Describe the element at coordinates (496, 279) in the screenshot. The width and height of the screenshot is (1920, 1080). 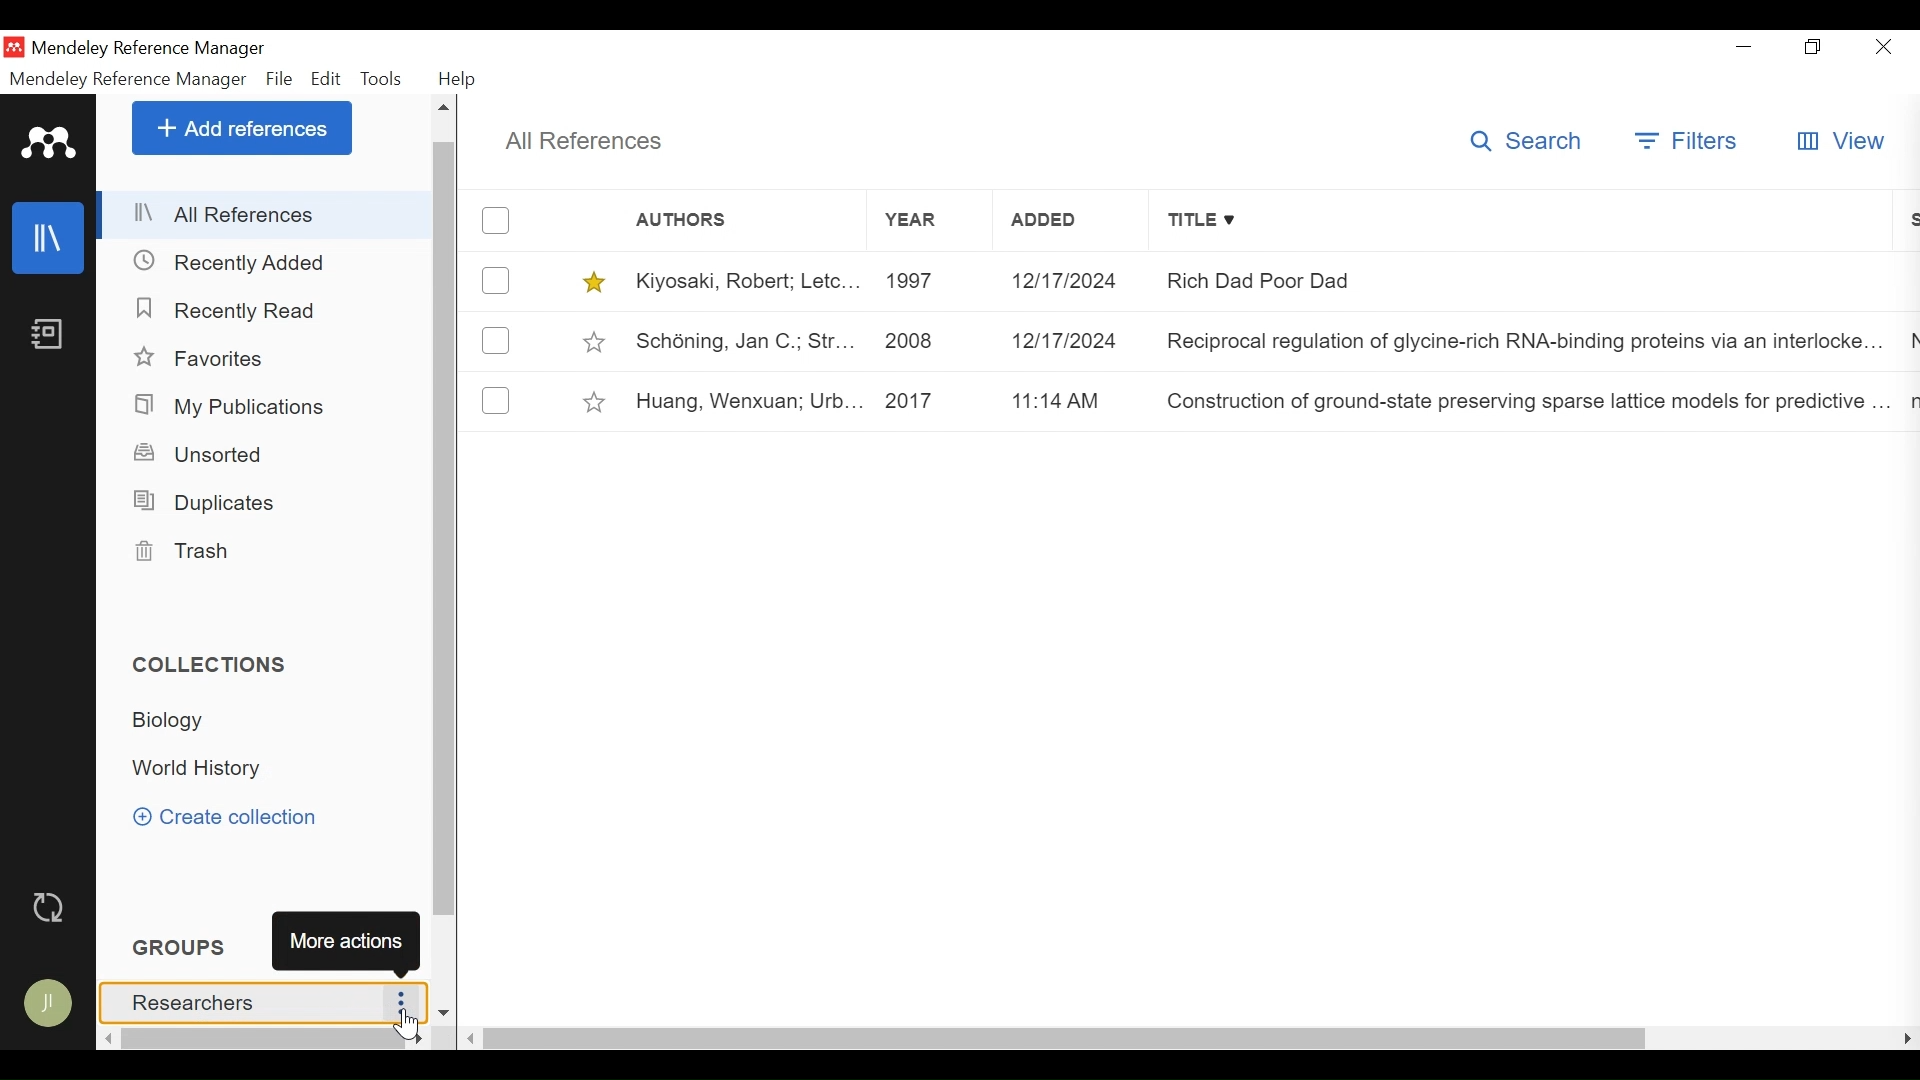
I see `(un)select` at that location.